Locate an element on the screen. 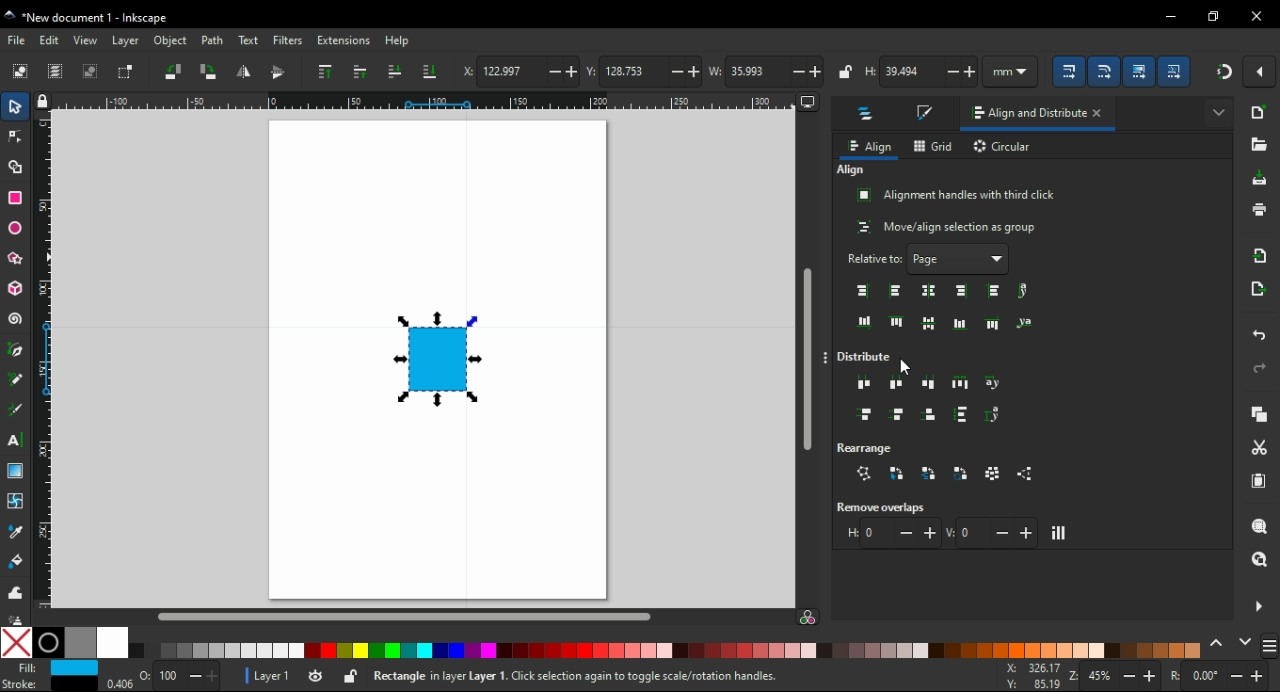 This screenshot has width=1280, height=692. color options is located at coordinates (1270, 647).